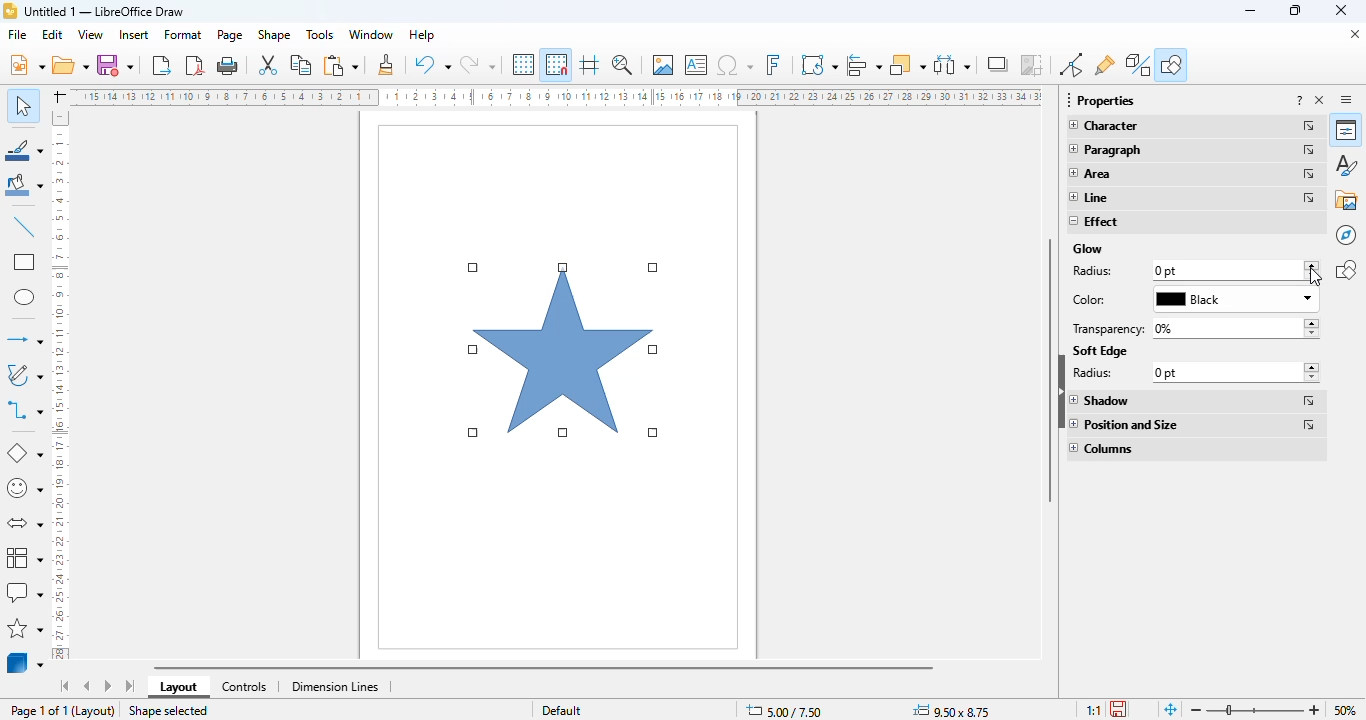 This screenshot has width=1366, height=720. What do you see at coordinates (1232, 327) in the screenshot?
I see ` 0%` at bounding box center [1232, 327].